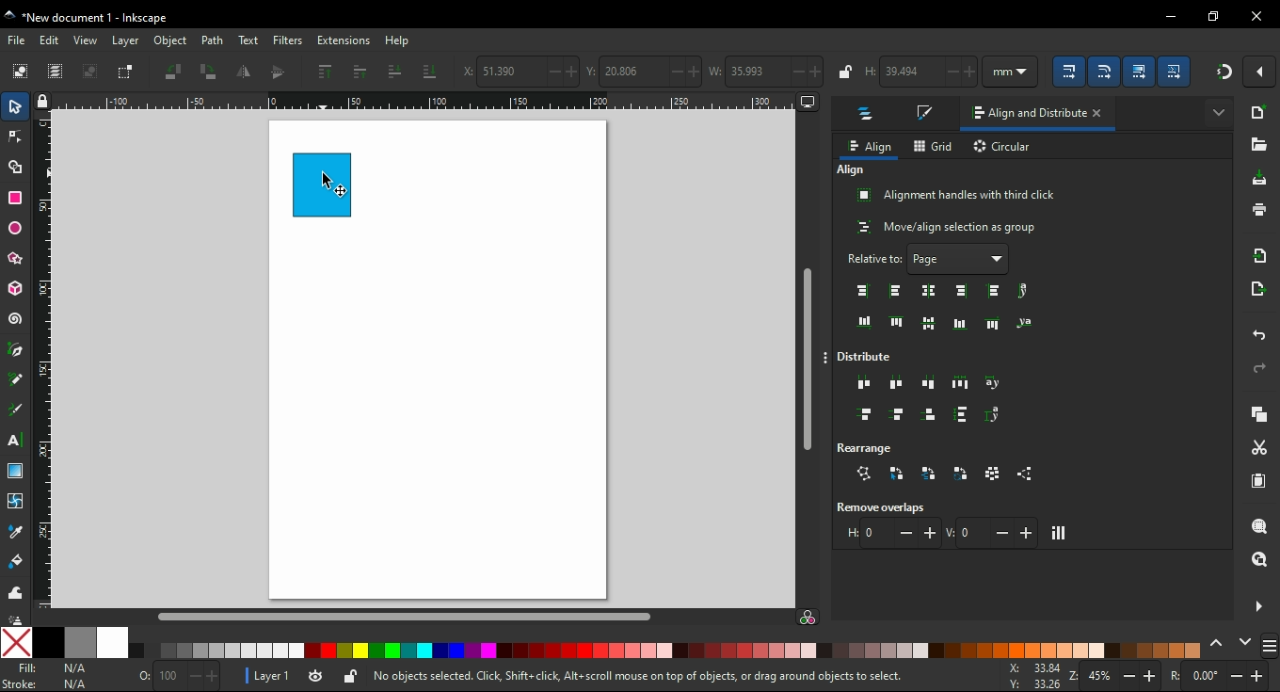 This screenshot has height=692, width=1280. What do you see at coordinates (994, 473) in the screenshot?
I see `randomize centers in both dimensions` at bounding box center [994, 473].